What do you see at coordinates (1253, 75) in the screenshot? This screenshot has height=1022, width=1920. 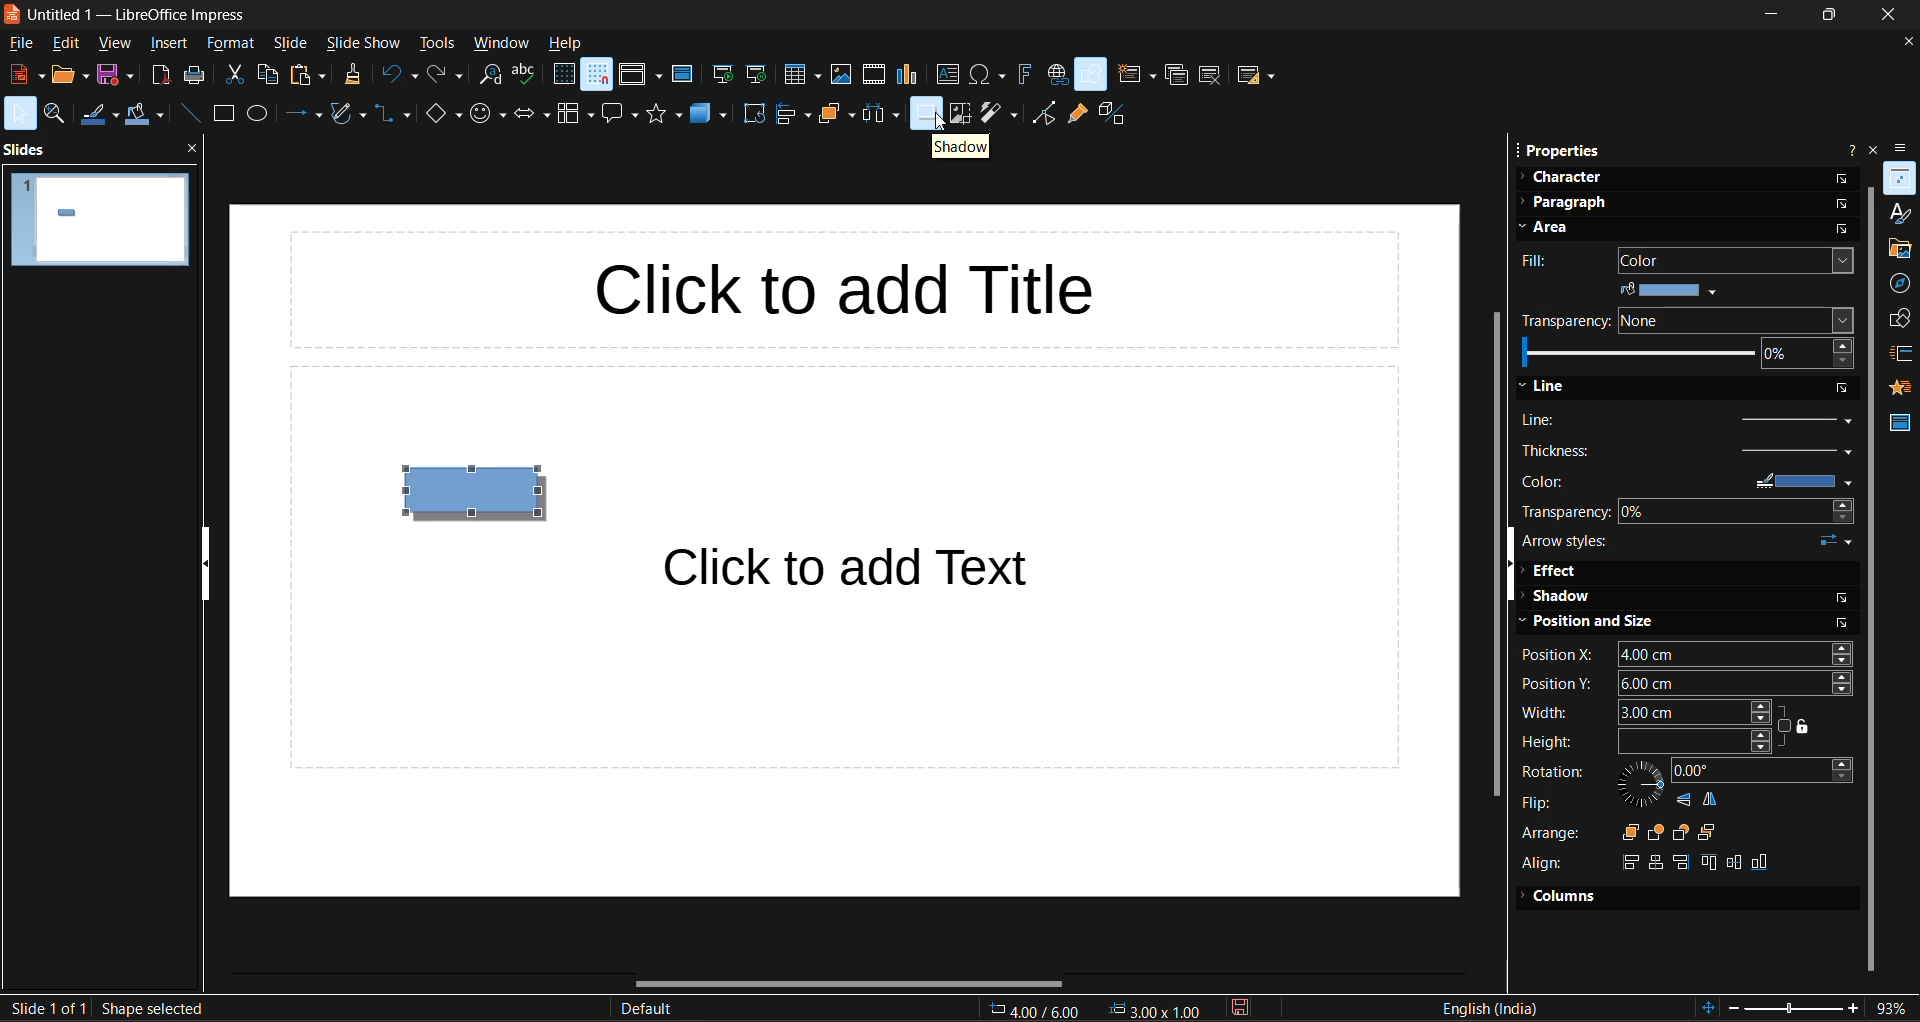 I see `slide layout` at bounding box center [1253, 75].